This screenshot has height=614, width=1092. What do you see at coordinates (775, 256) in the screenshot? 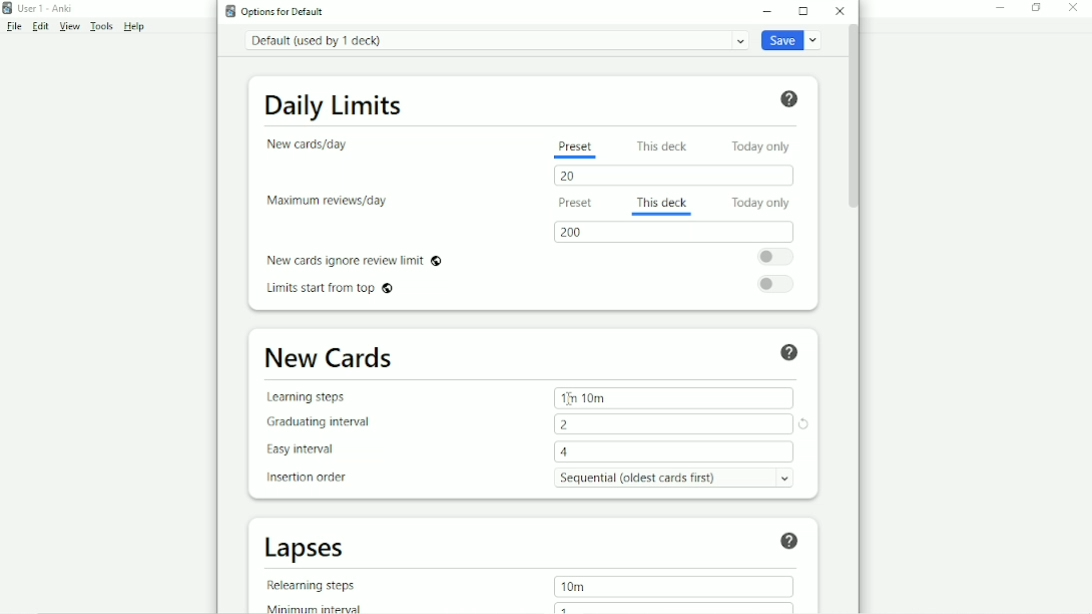
I see `Toggle on/off` at bounding box center [775, 256].